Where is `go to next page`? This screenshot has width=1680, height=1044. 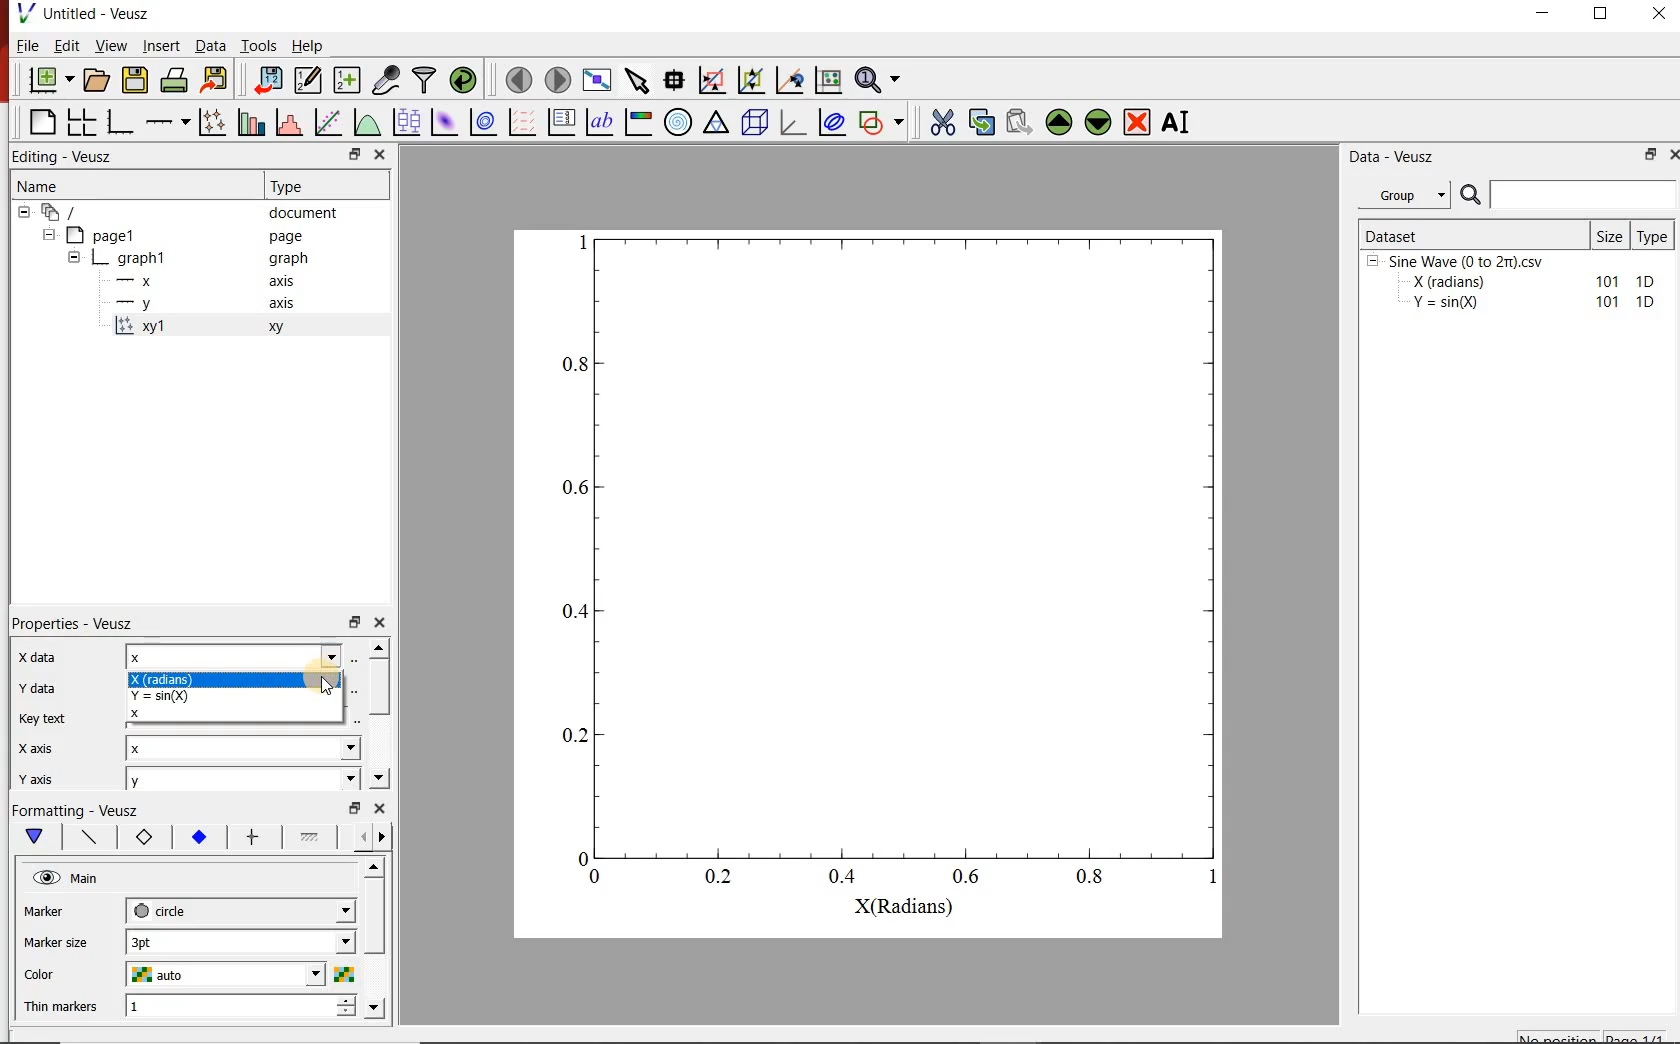 go to next page is located at coordinates (558, 78).